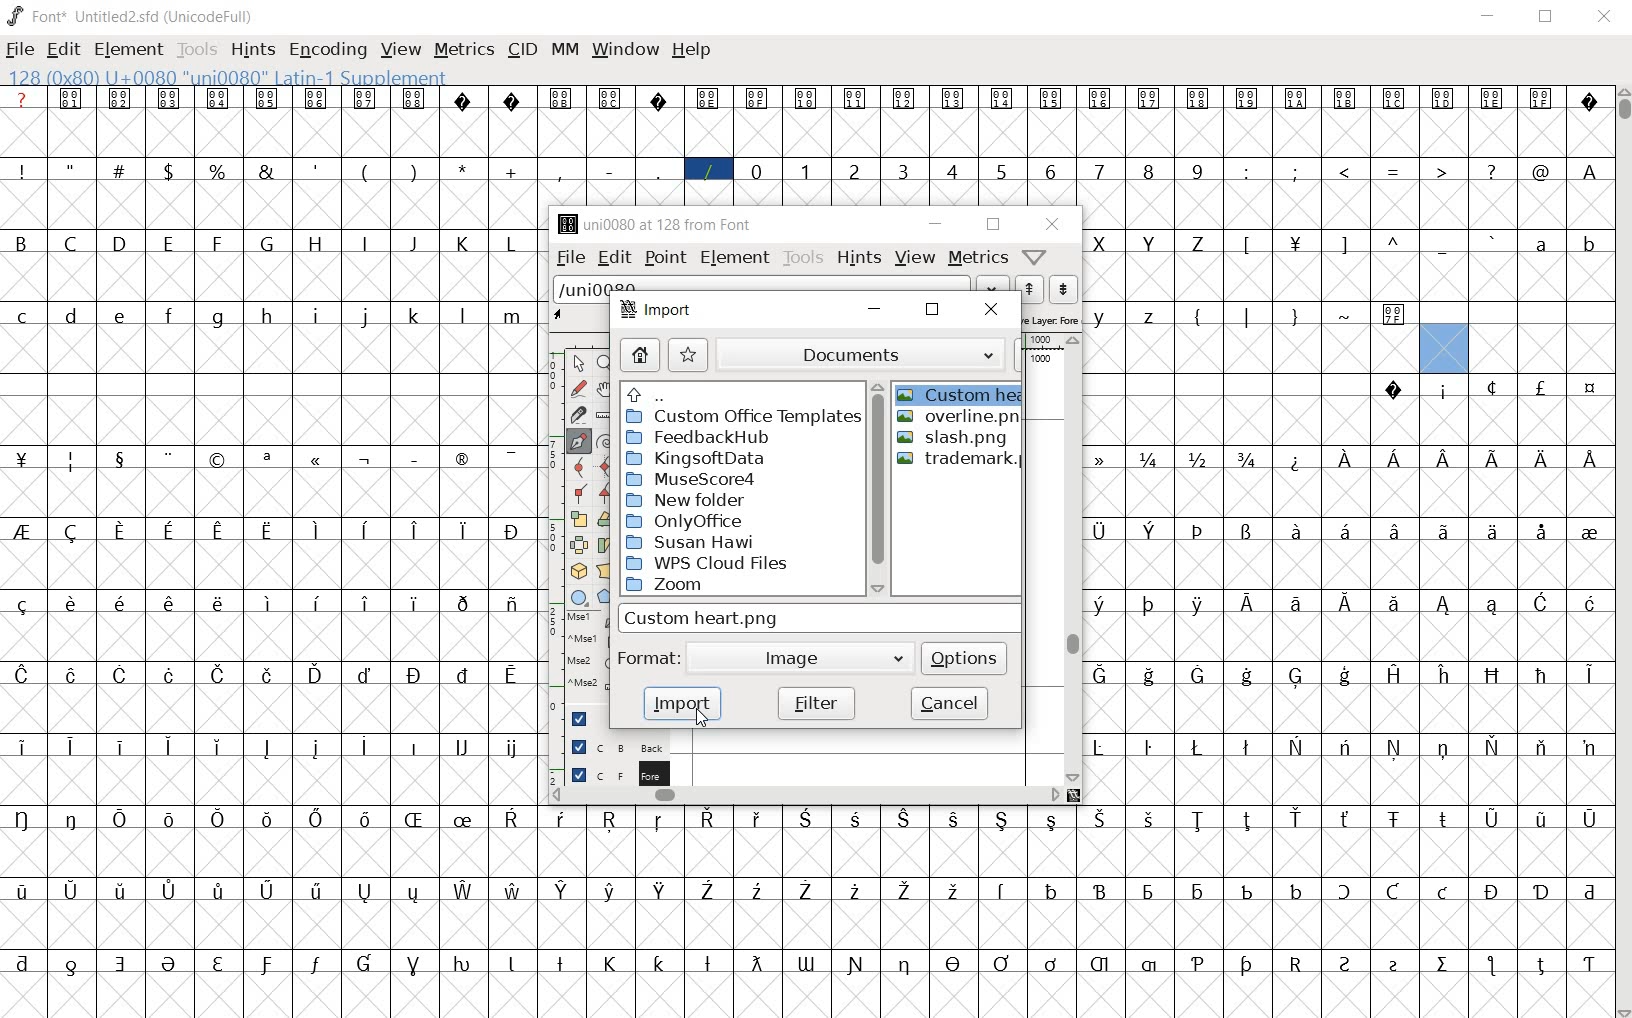 Image resolution: width=1632 pixels, height=1018 pixels. I want to click on glyph, so click(1394, 458).